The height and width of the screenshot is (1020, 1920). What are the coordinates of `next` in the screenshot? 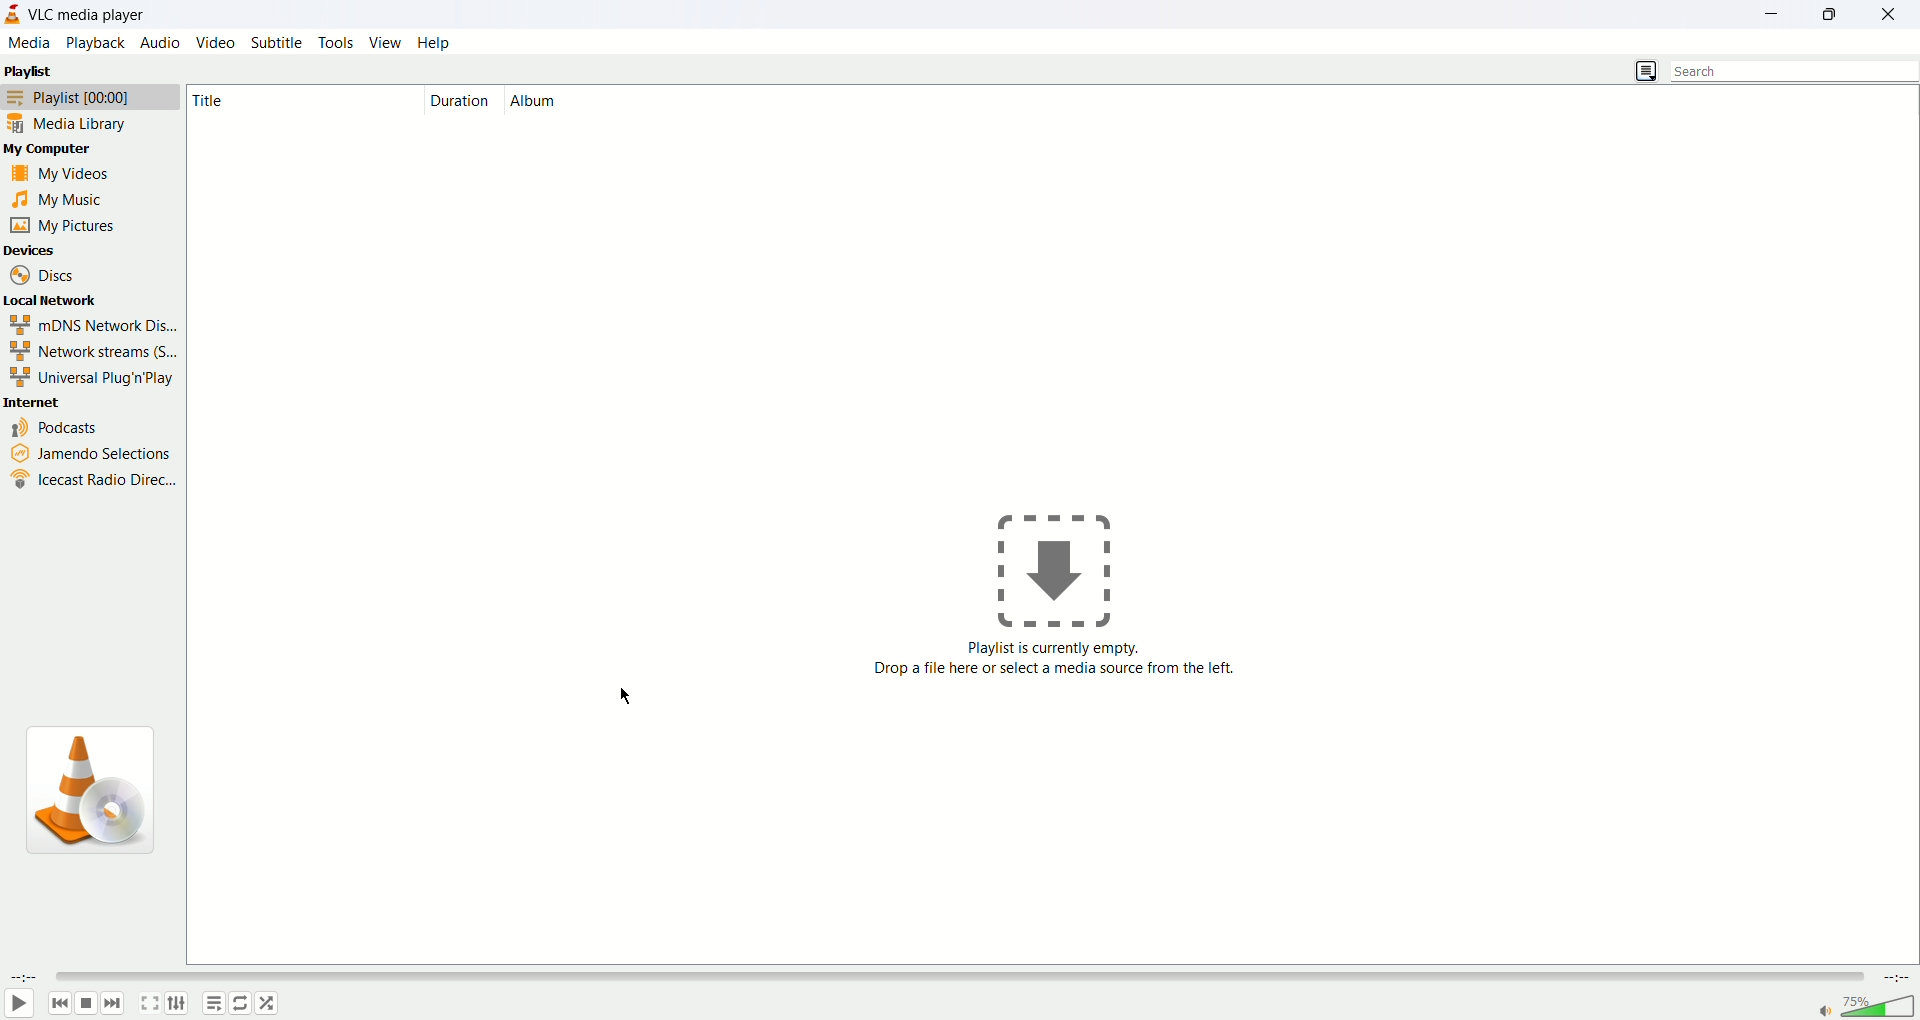 It's located at (112, 1004).